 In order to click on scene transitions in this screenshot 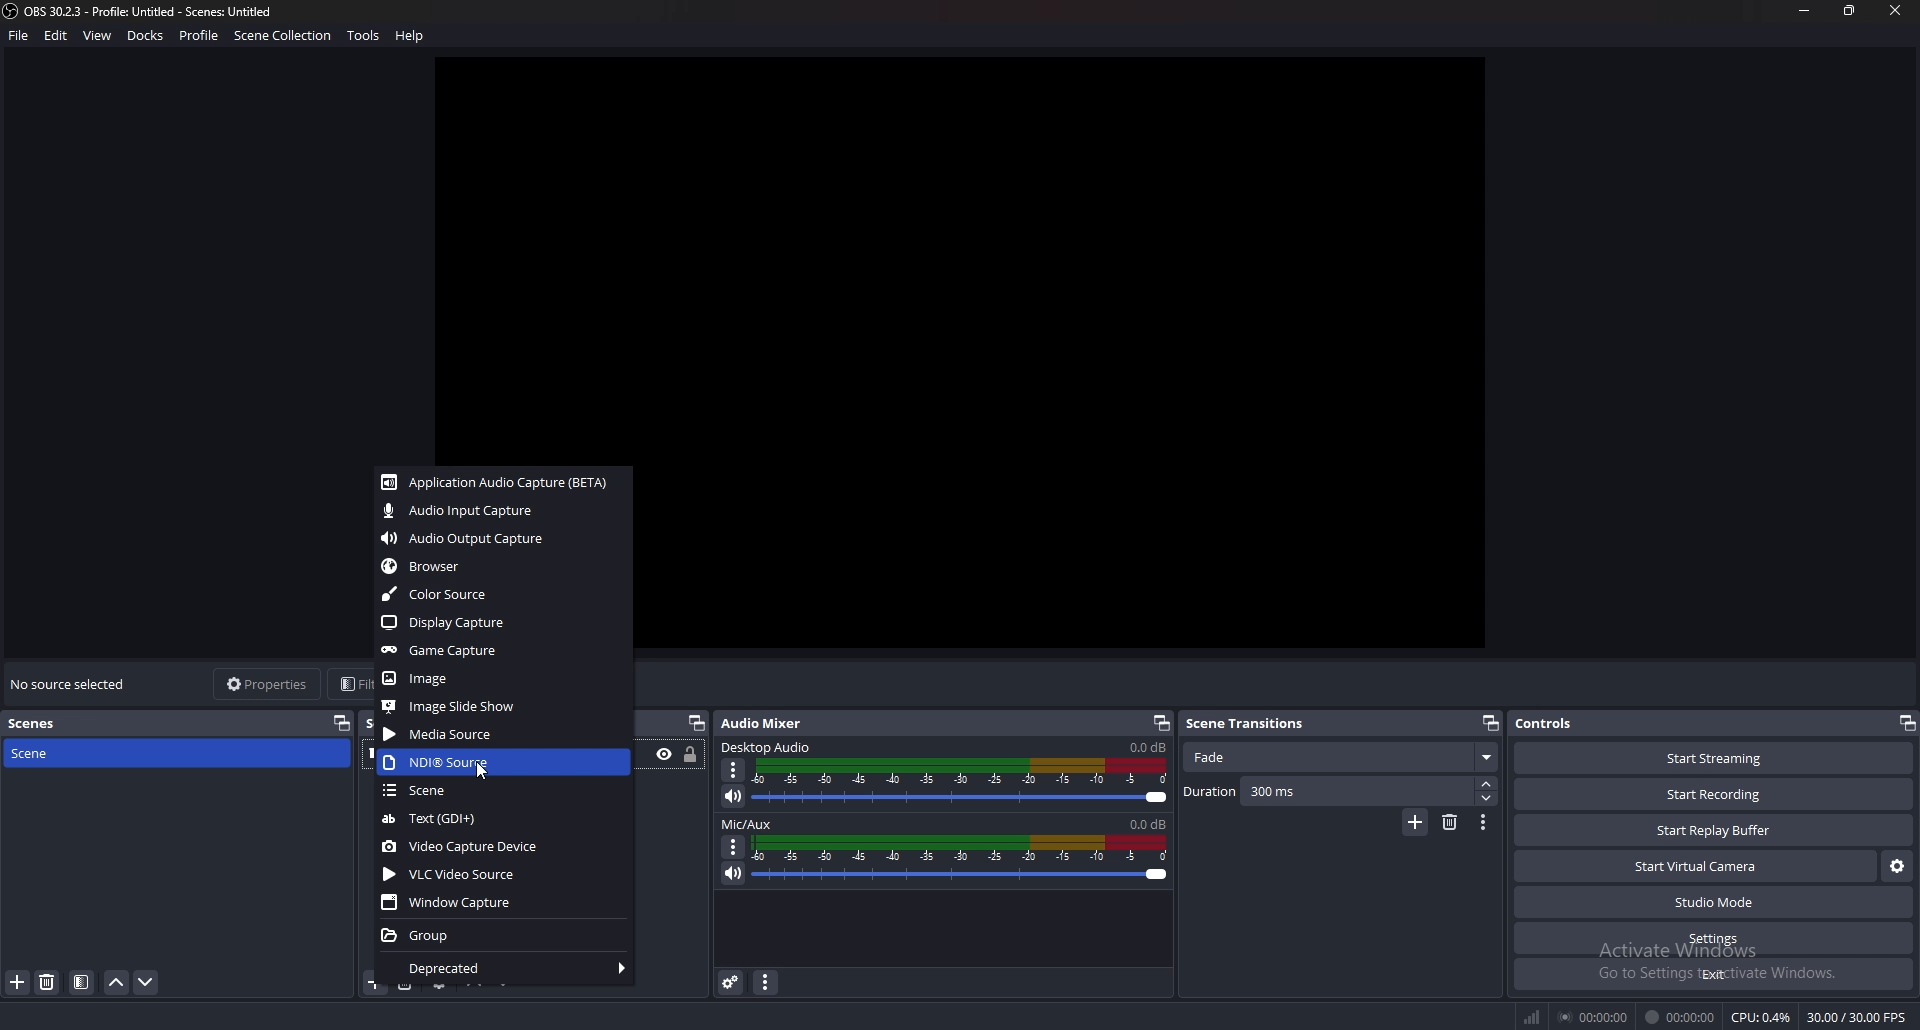, I will do `click(1250, 724)`.